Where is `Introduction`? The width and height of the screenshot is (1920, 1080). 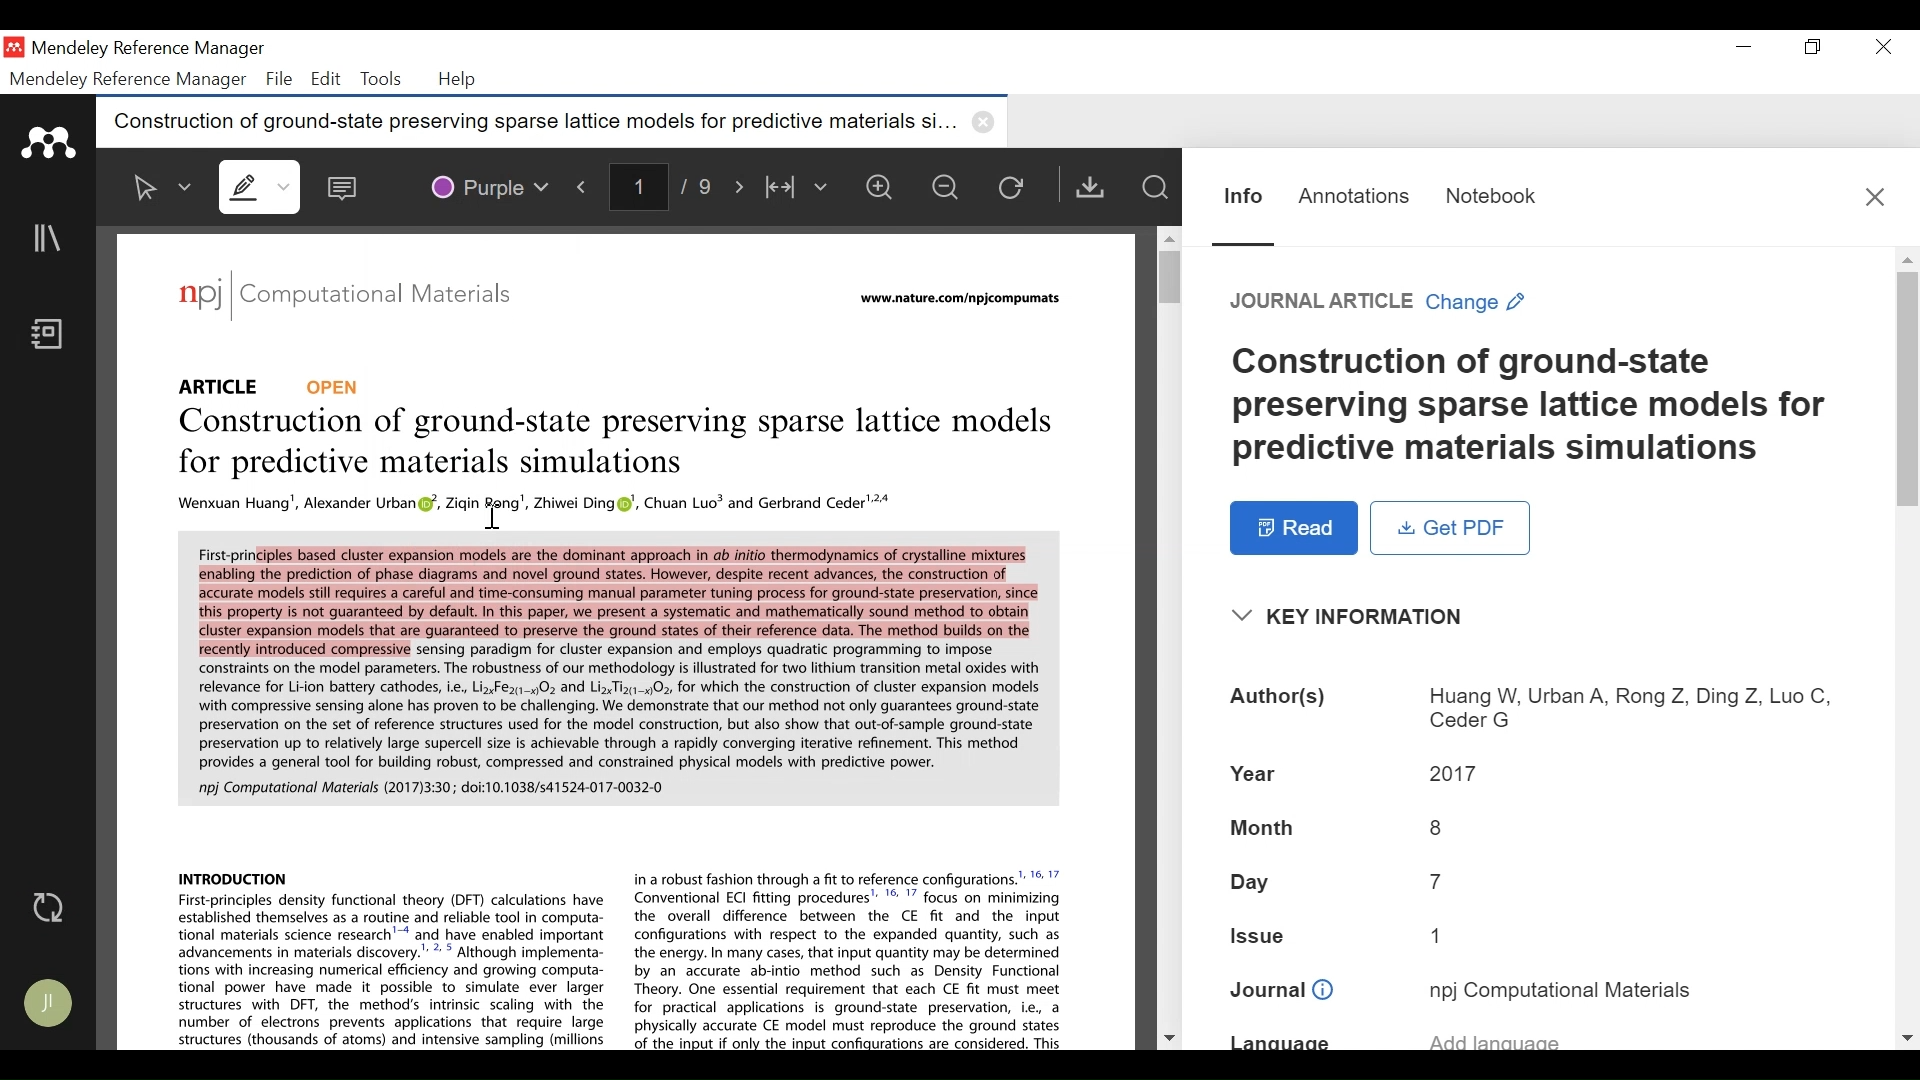
Introduction is located at coordinates (616, 956).